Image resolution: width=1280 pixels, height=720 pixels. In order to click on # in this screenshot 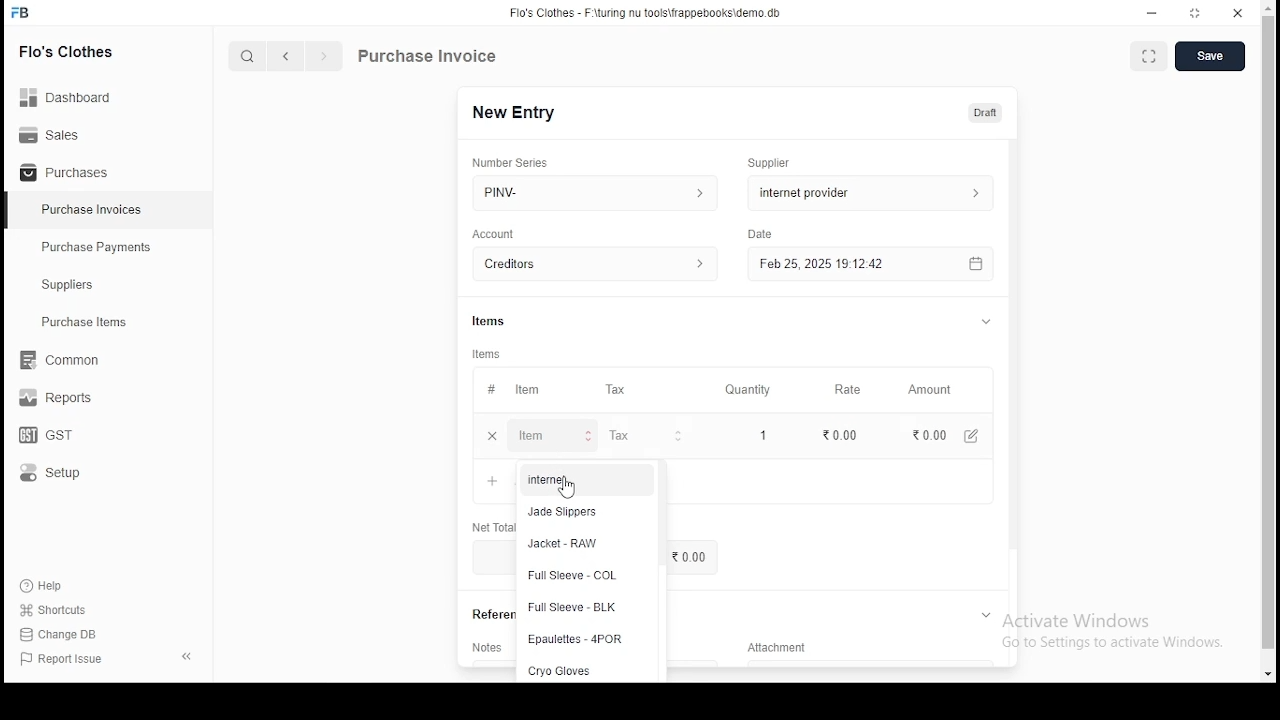, I will do `click(499, 391)`.